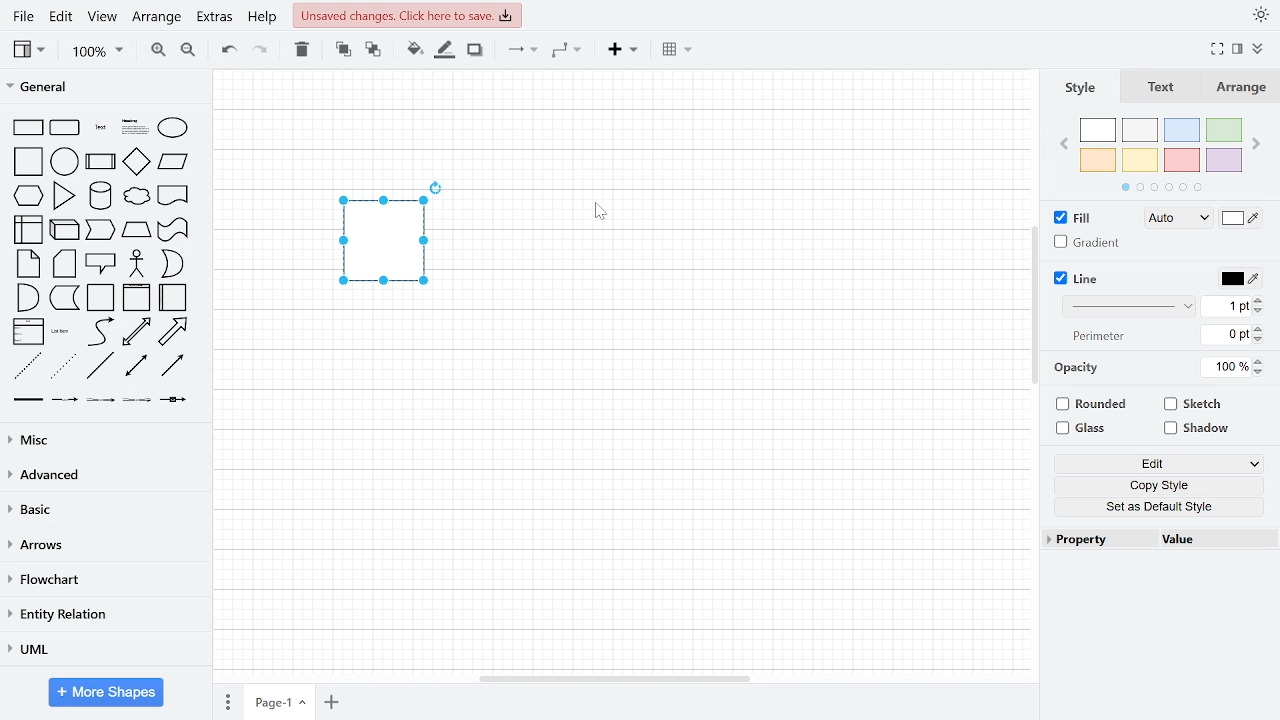  I want to click on general, so click(105, 86).